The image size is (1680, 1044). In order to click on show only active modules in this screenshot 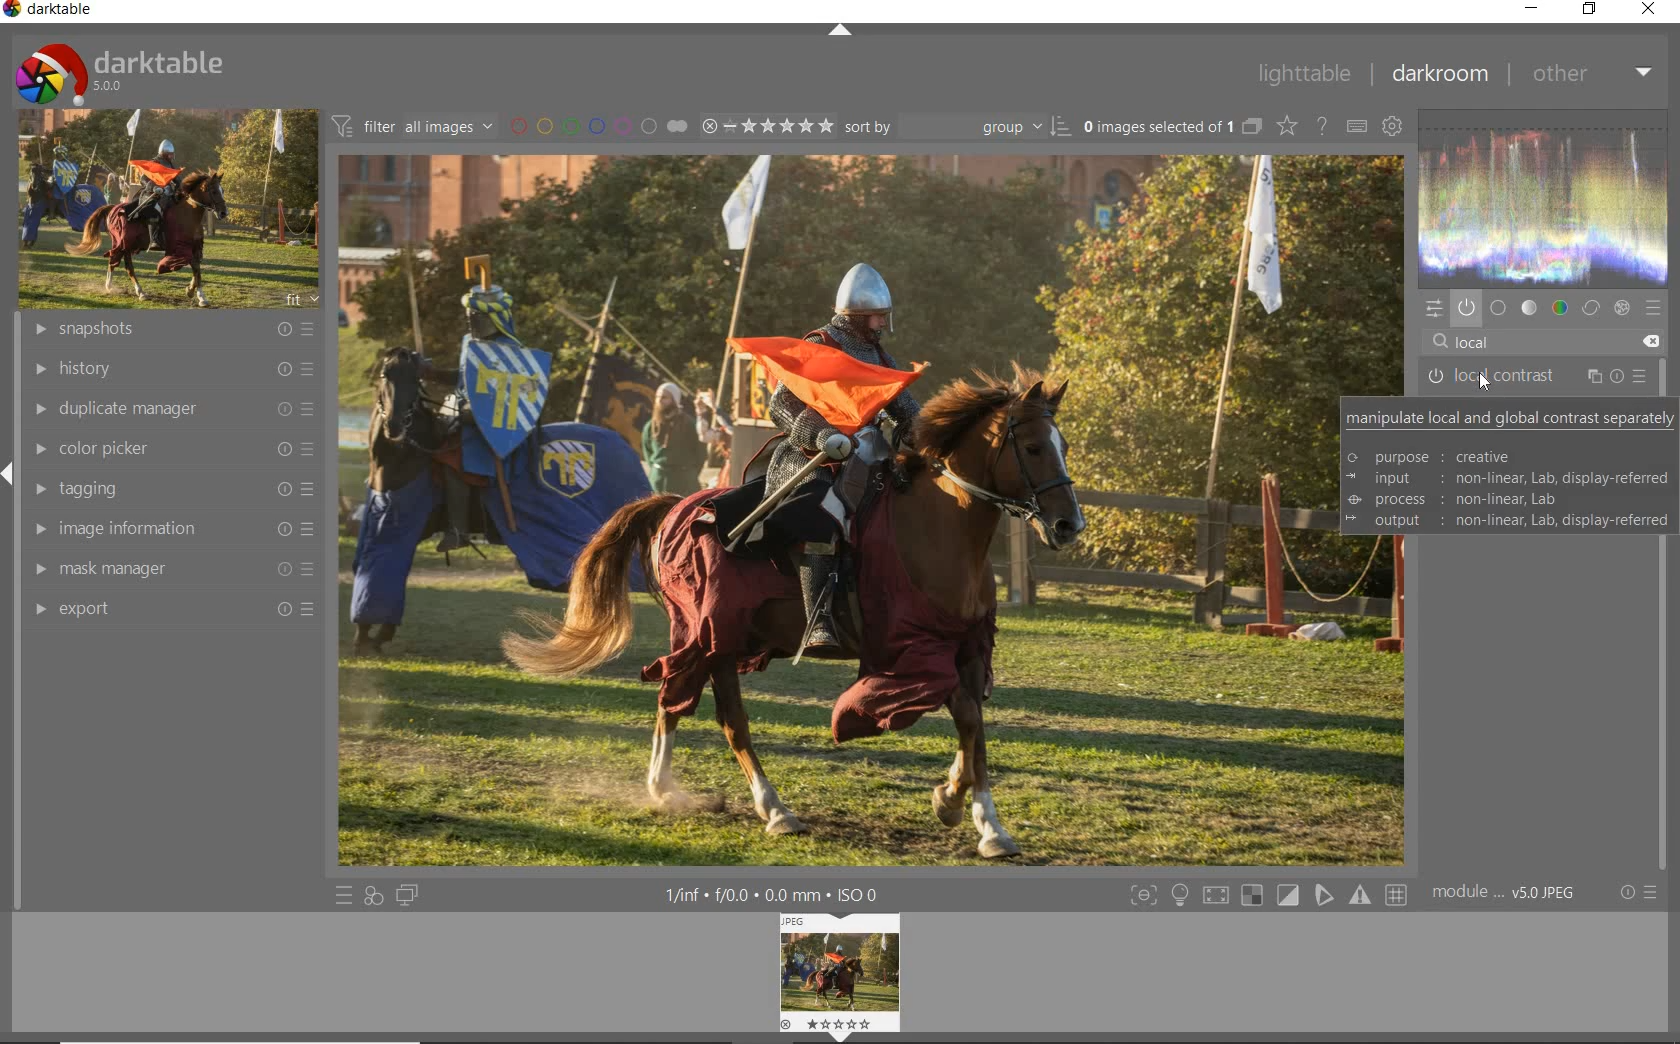, I will do `click(1466, 304)`.